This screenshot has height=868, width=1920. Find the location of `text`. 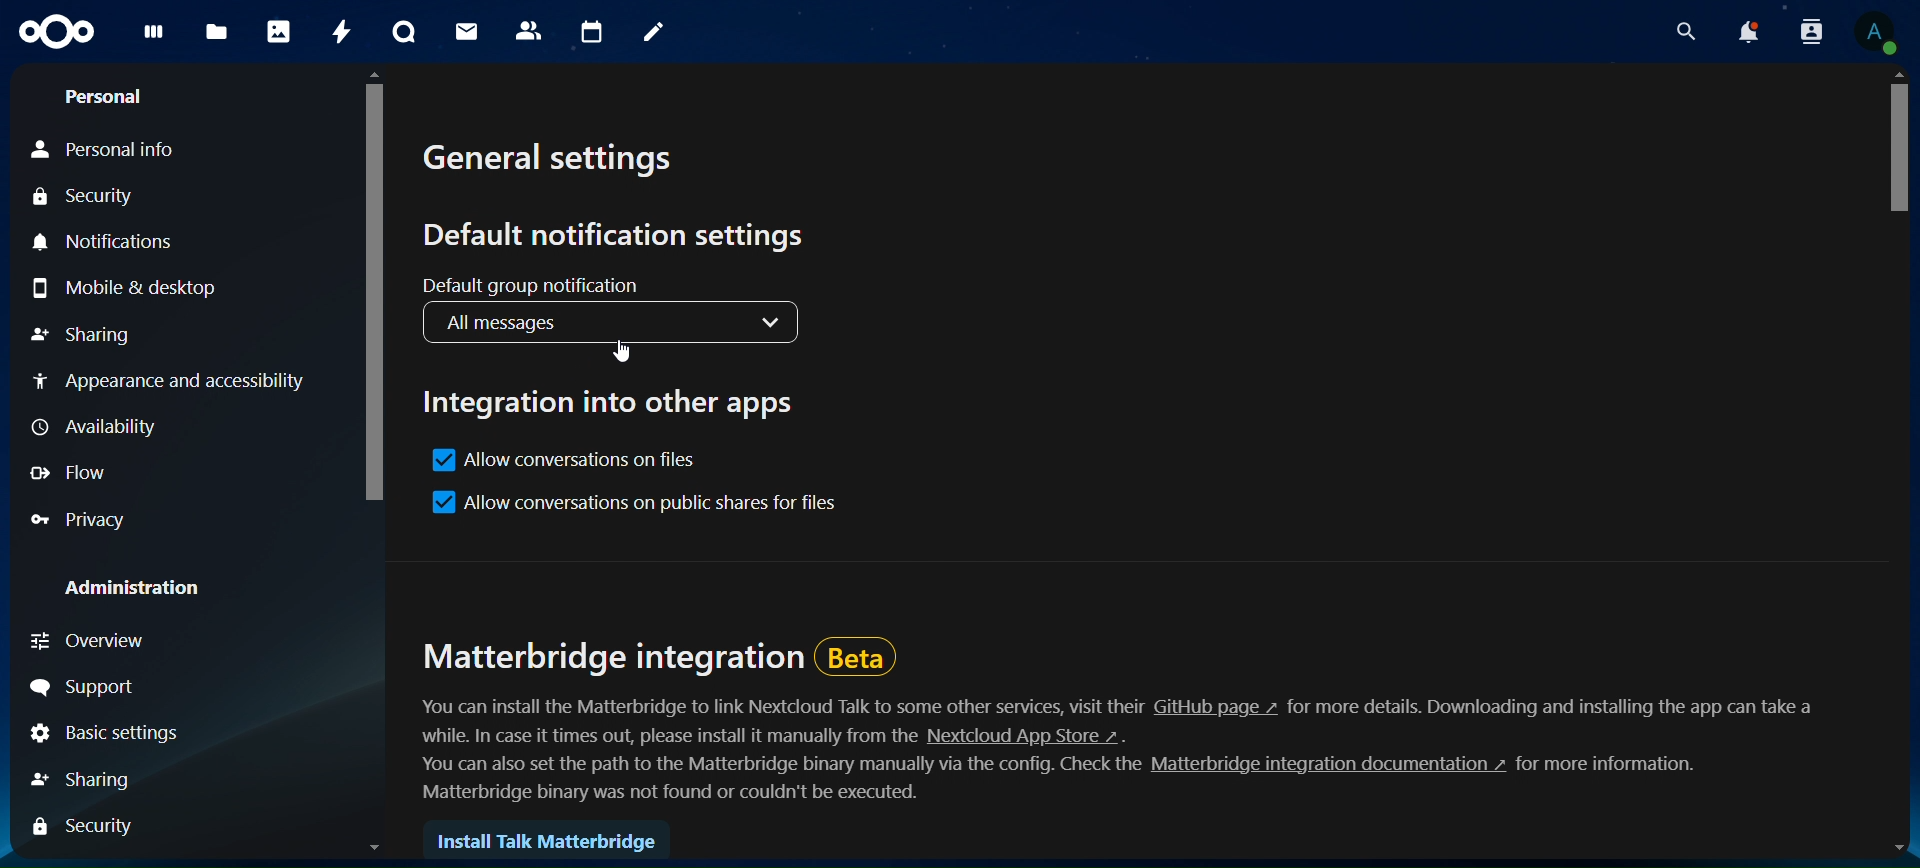

text is located at coordinates (1618, 766).